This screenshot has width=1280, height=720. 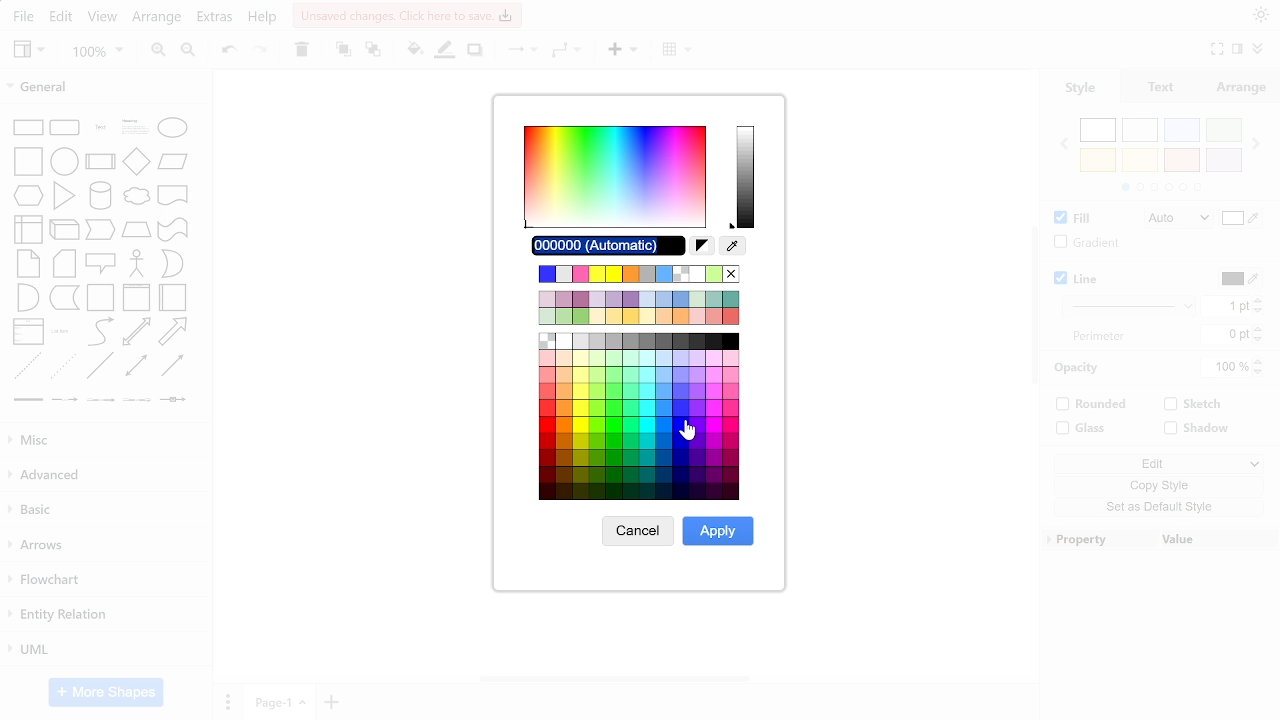 What do you see at coordinates (690, 427) in the screenshot?
I see `cursor` at bounding box center [690, 427].